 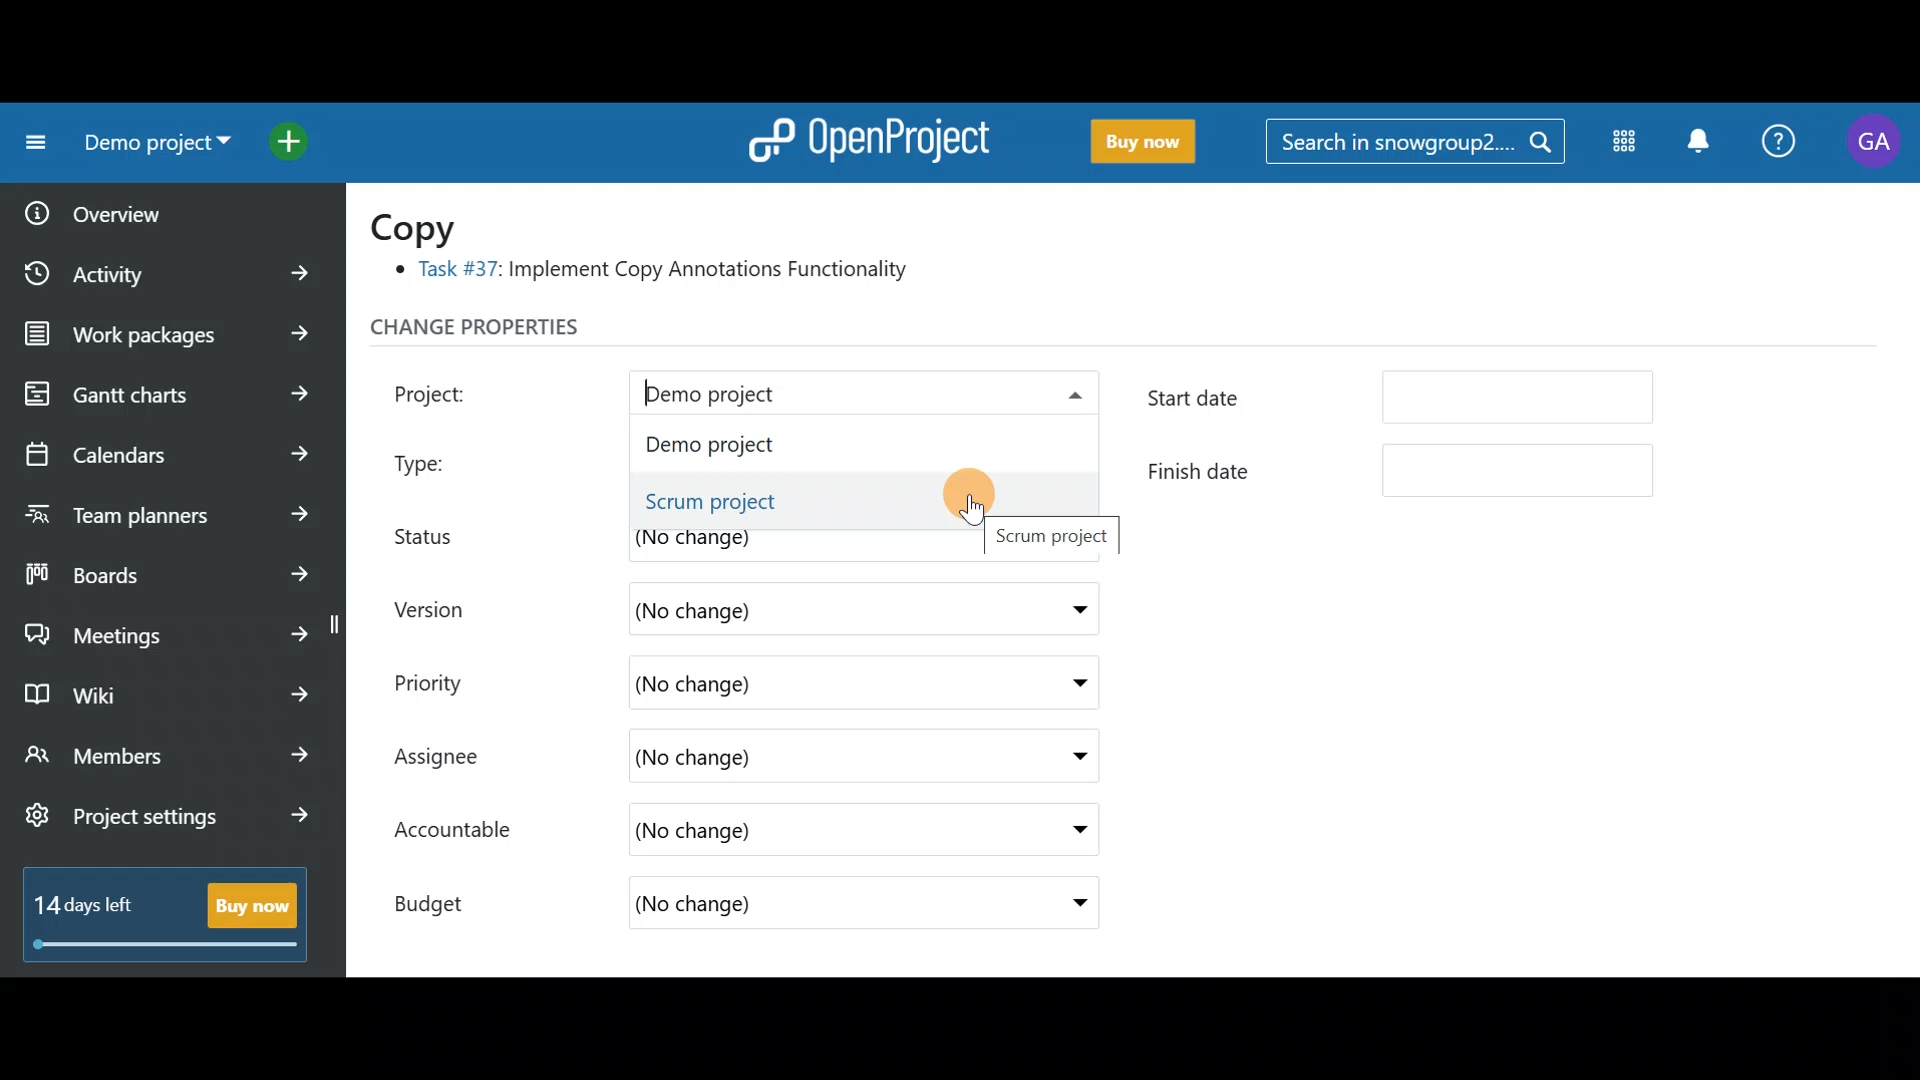 I want to click on Wiki, so click(x=163, y=689).